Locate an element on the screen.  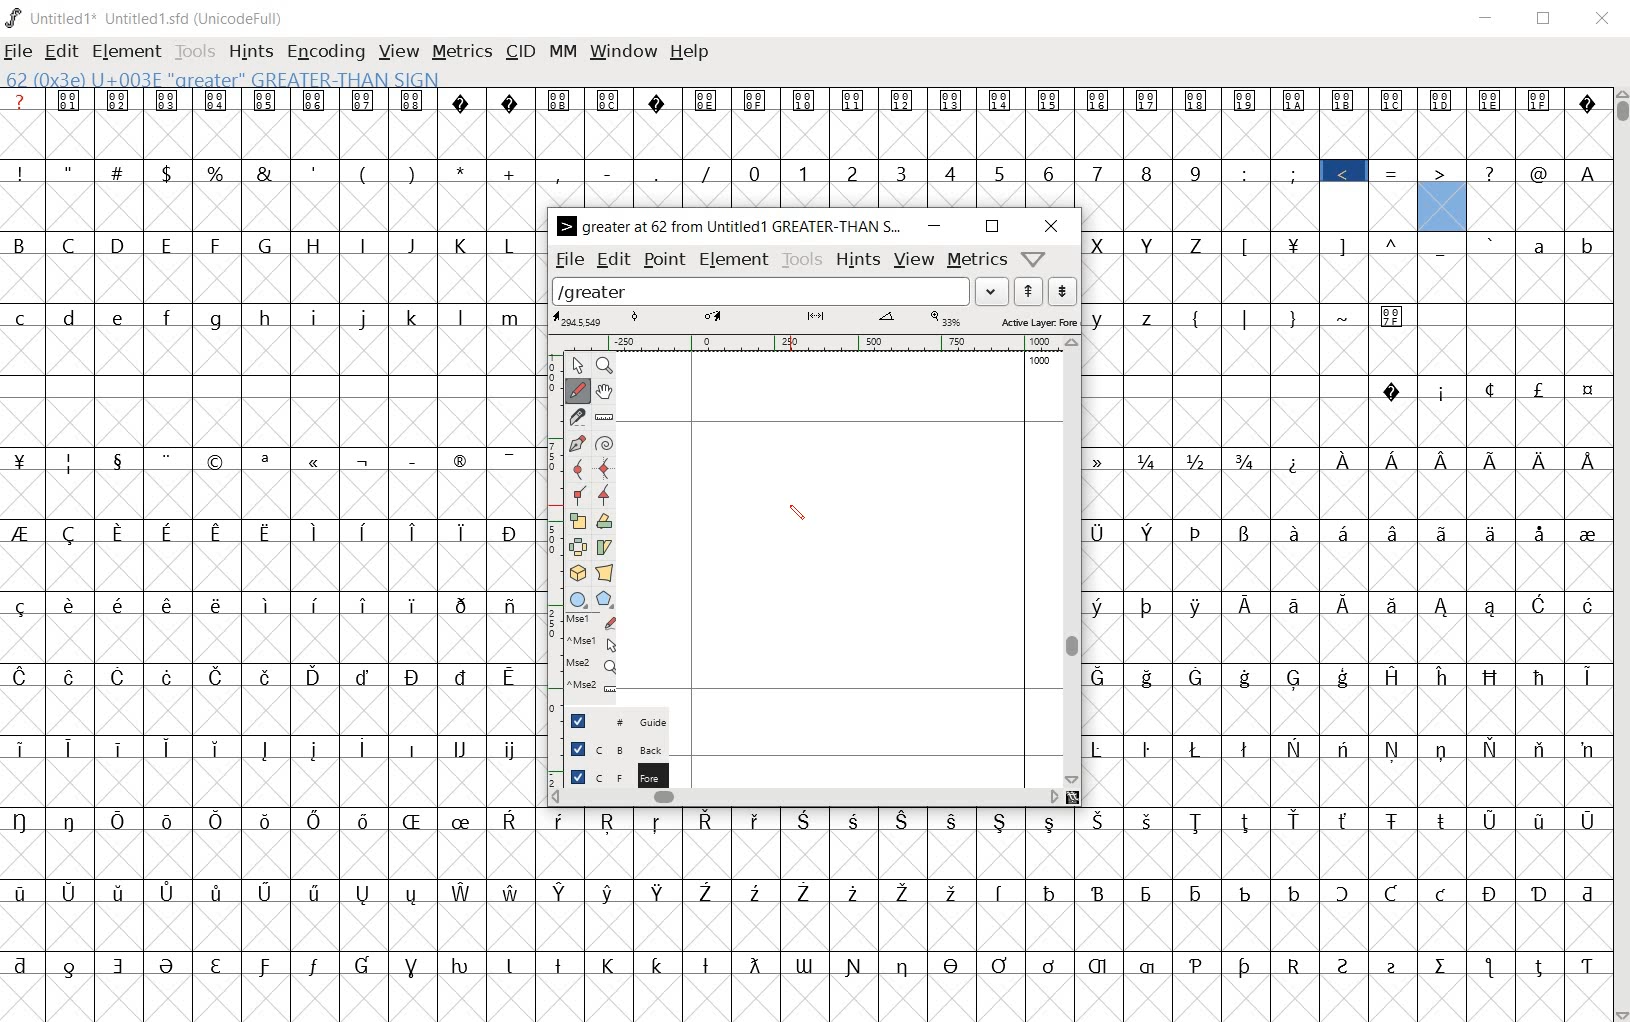
minimize is located at coordinates (1487, 19).